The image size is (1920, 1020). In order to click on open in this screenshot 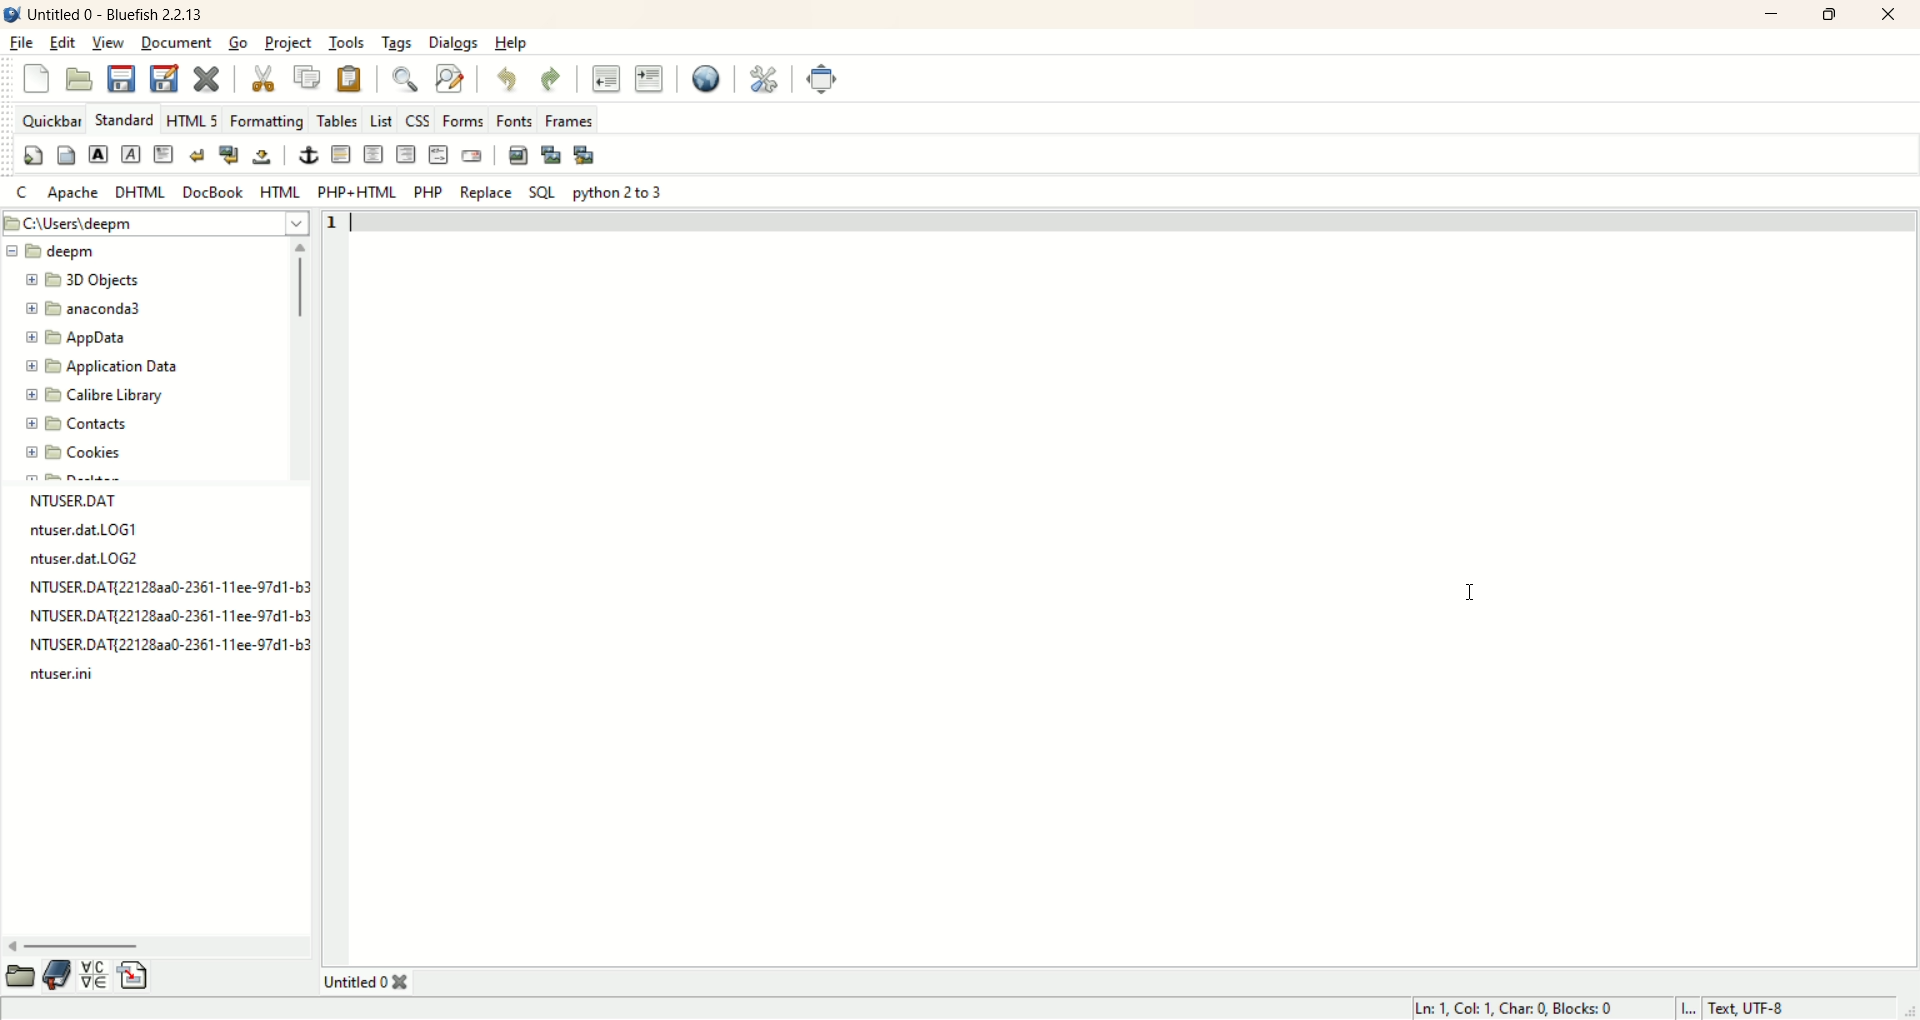, I will do `click(18, 974)`.